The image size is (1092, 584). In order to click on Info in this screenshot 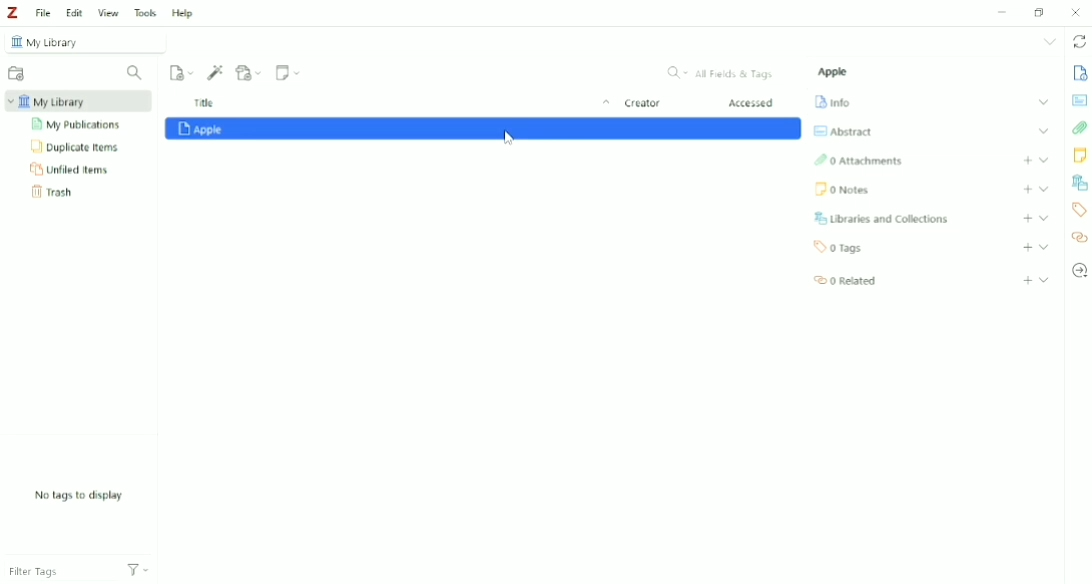, I will do `click(1080, 74)`.